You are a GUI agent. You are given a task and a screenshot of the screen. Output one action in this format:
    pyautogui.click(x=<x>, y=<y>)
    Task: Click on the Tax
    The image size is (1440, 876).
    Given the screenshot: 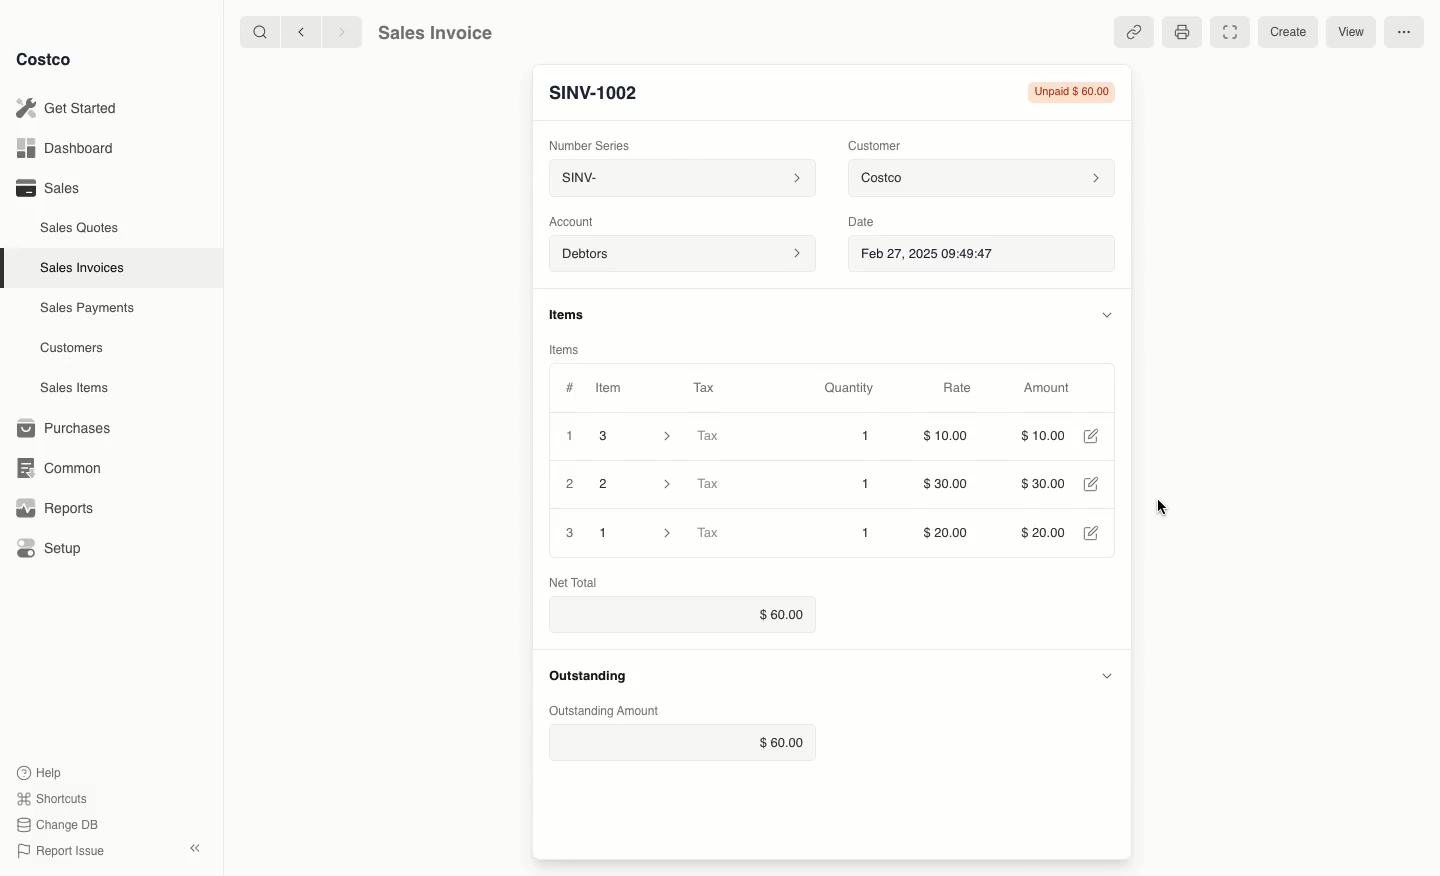 What is the action you would take?
    pyautogui.click(x=734, y=534)
    